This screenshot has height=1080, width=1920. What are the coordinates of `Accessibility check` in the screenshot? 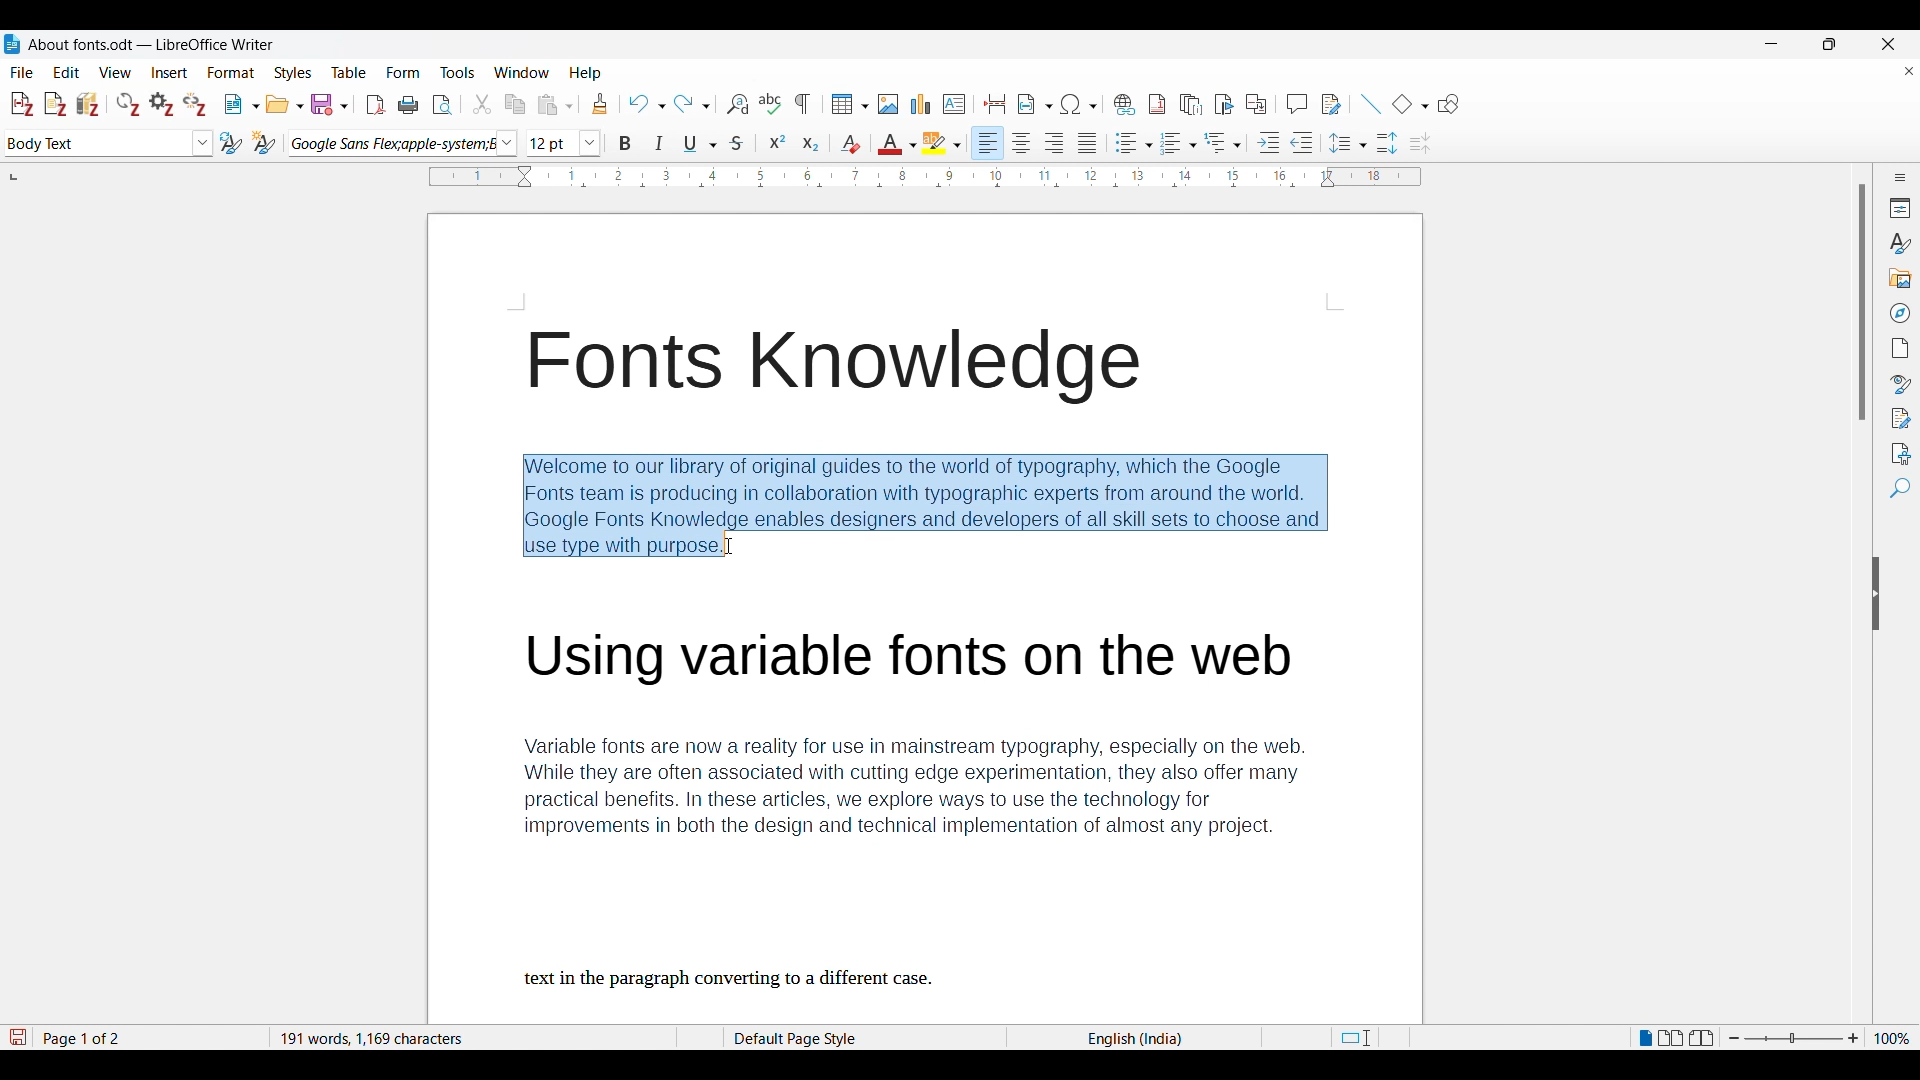 It's located at (1901, 454).